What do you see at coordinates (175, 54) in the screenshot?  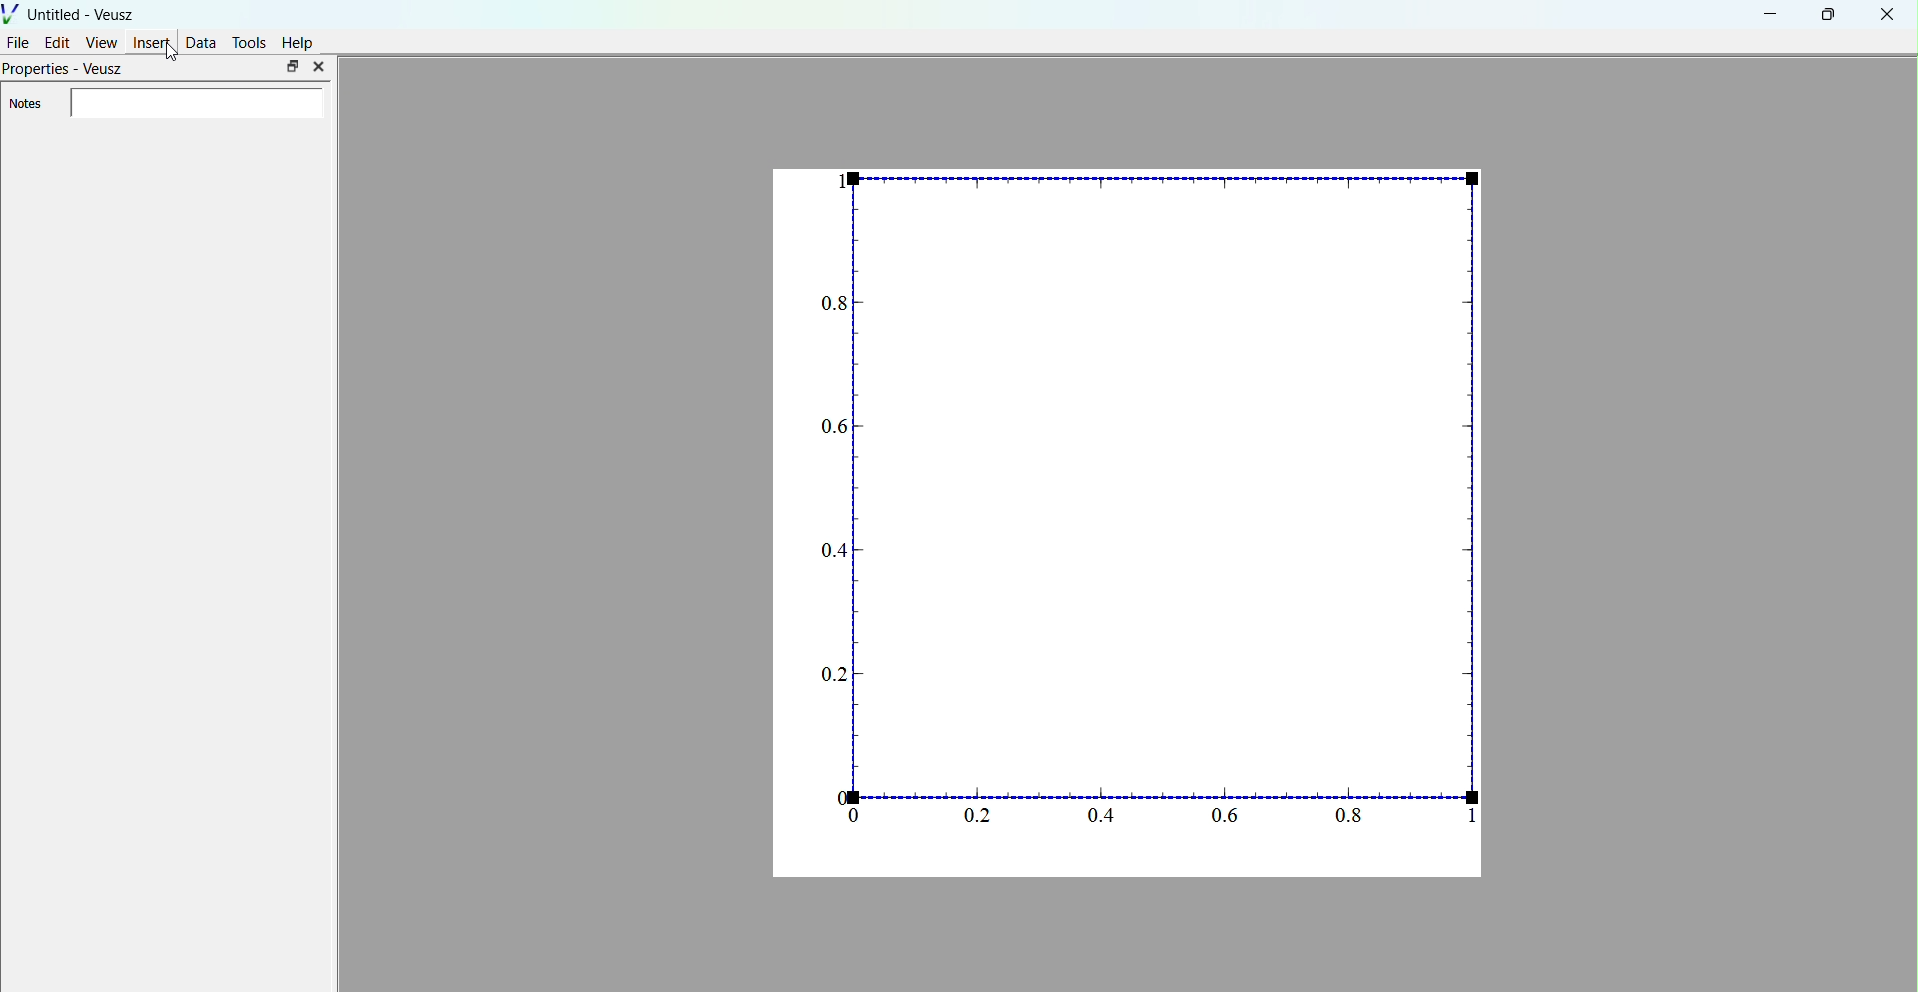 I see `cursor` at bounding box center [175, 54].